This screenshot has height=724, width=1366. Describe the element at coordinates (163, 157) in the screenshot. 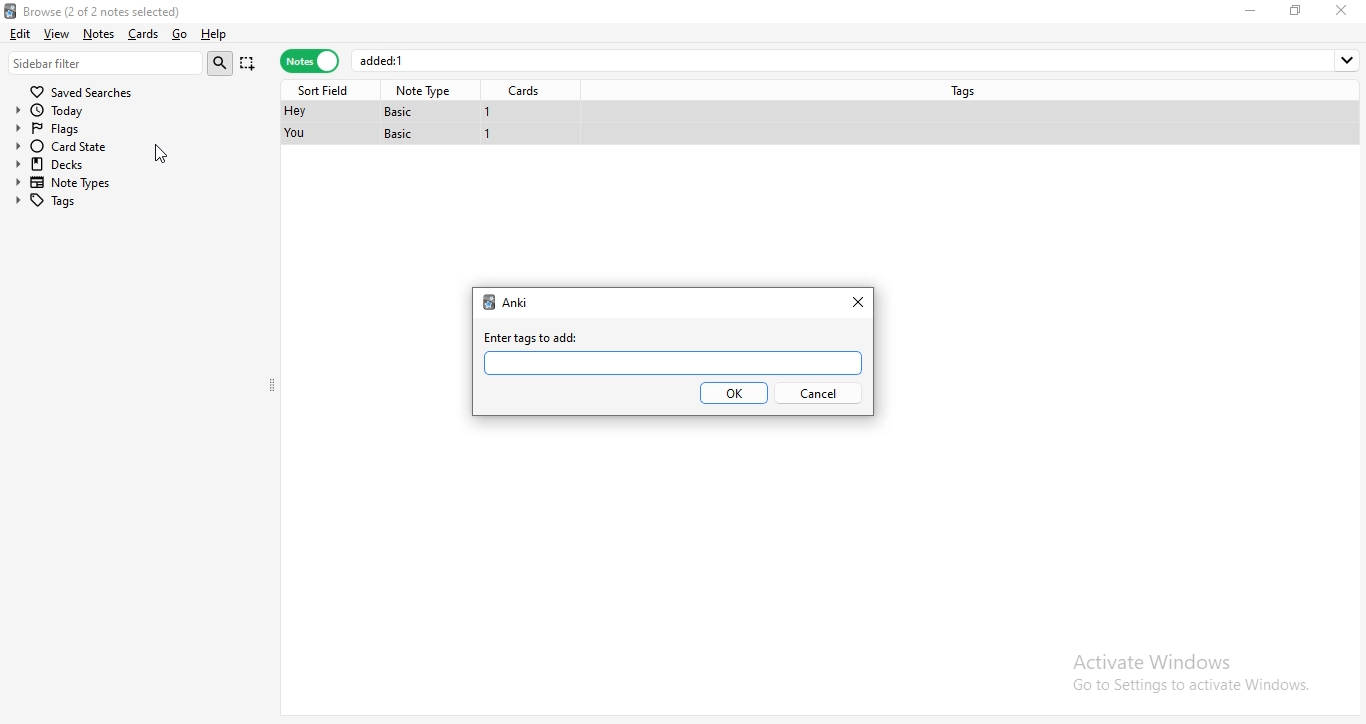

I see `cursor` at that location.